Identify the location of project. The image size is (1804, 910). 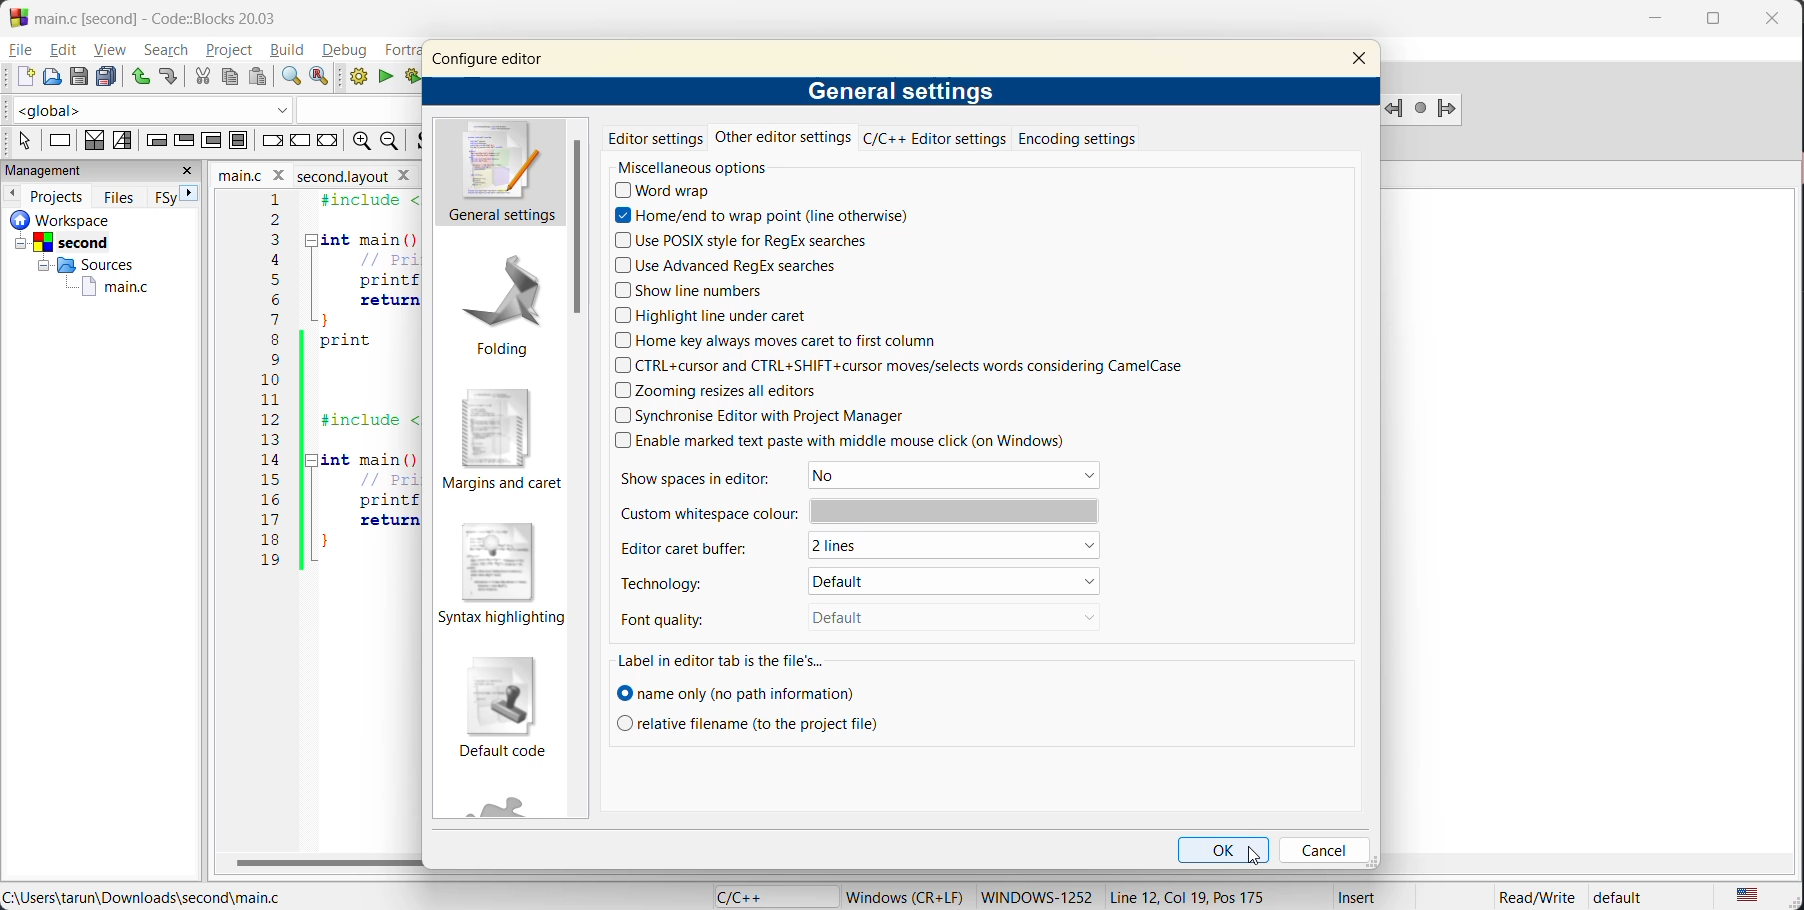
(232, 52).